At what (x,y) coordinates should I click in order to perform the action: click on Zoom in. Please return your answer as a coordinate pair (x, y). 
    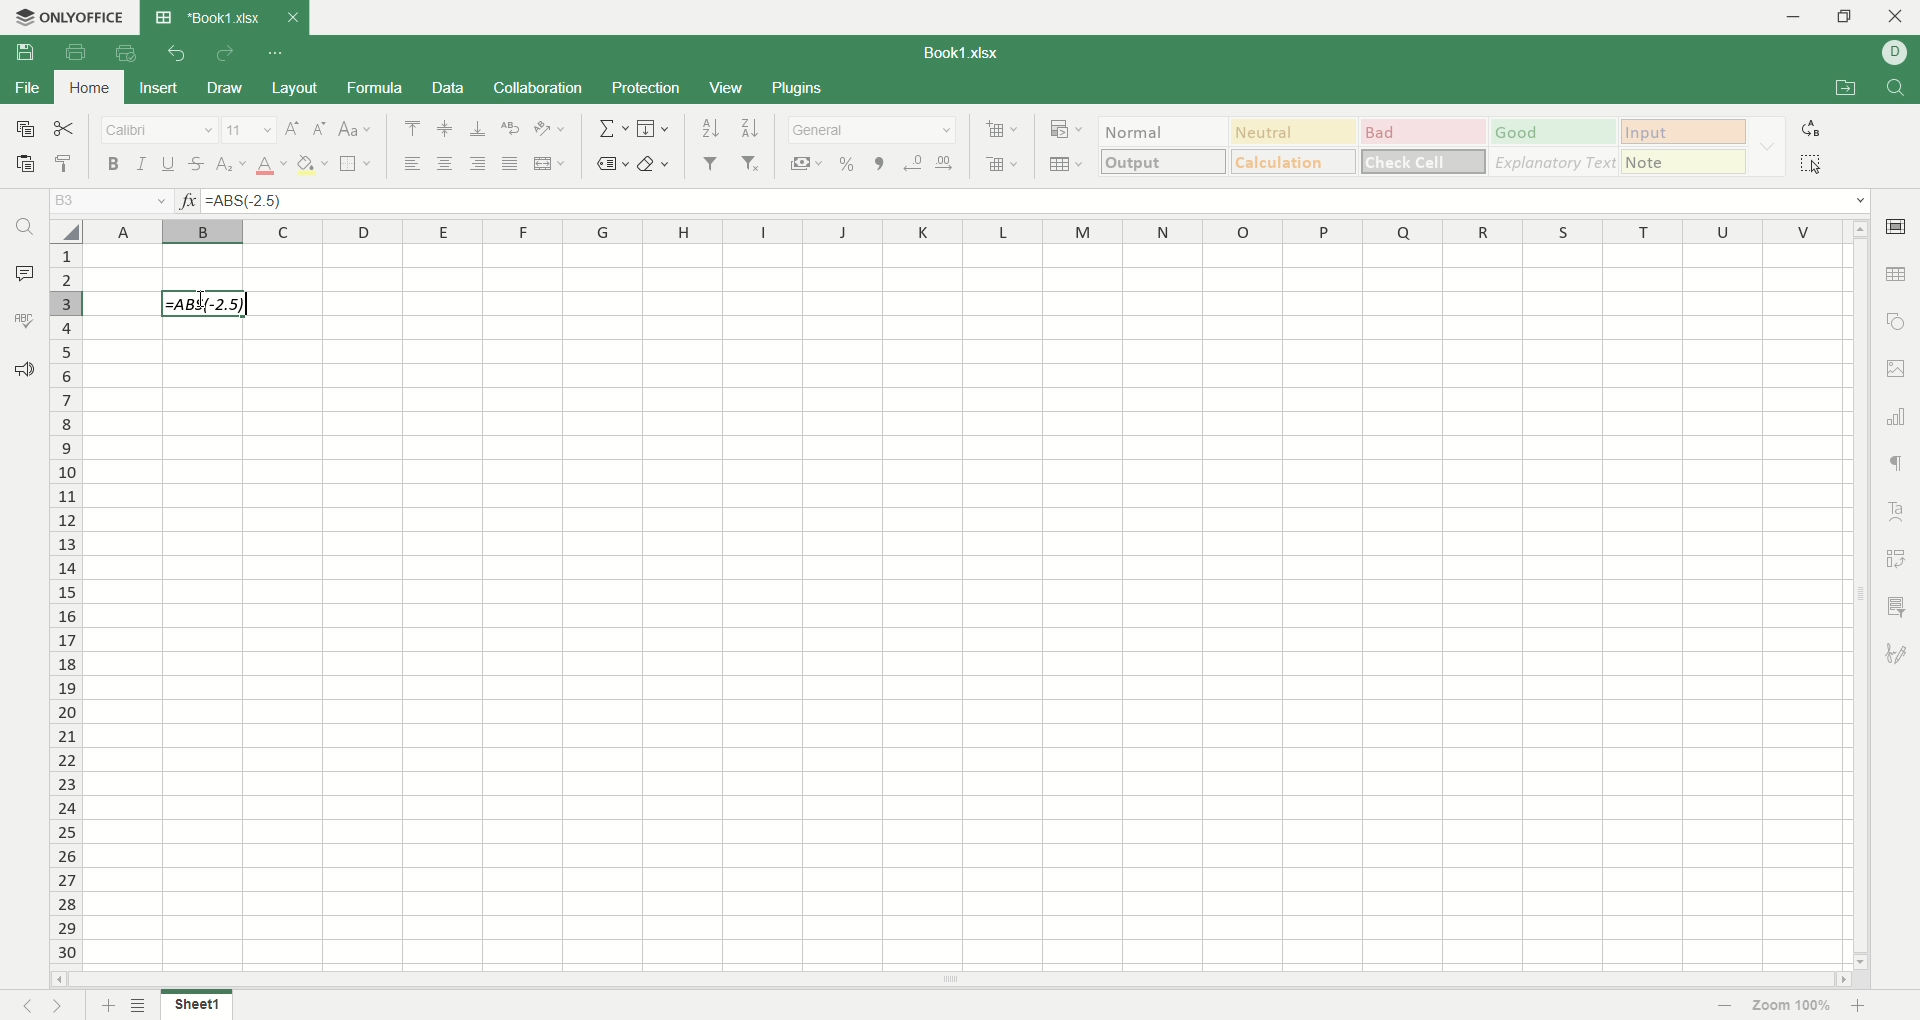
    Looking at the image, I should click on (1857, 1006).